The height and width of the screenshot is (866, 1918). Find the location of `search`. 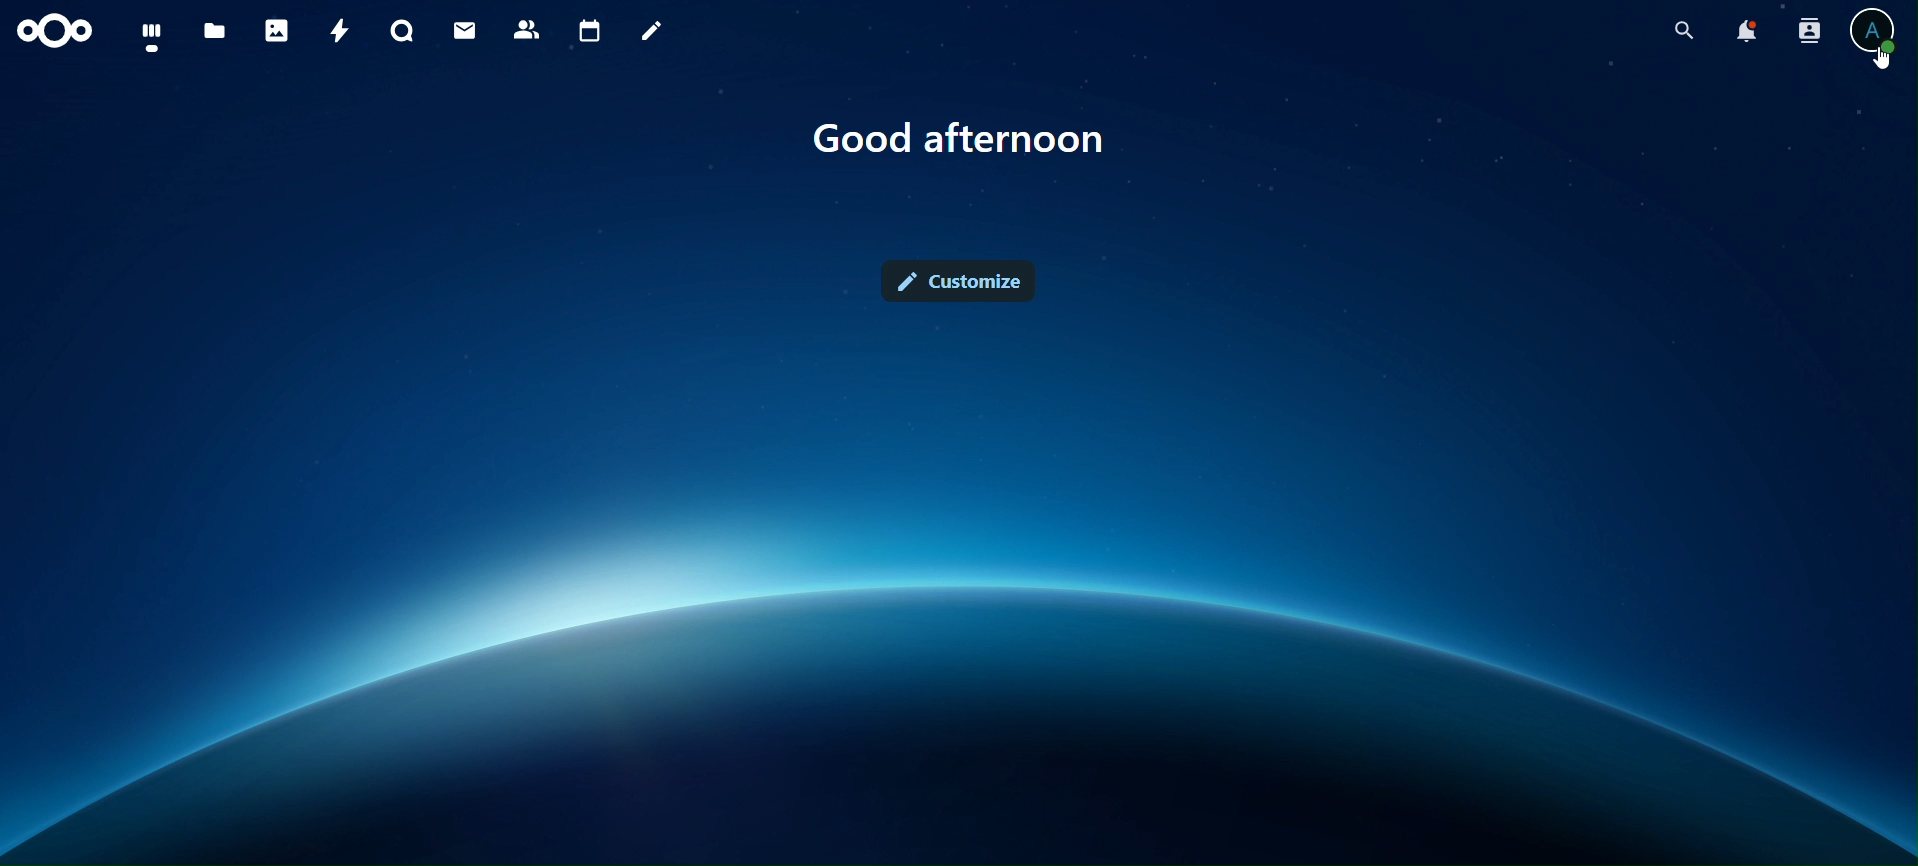

search is located at coordinates (1682, 26).